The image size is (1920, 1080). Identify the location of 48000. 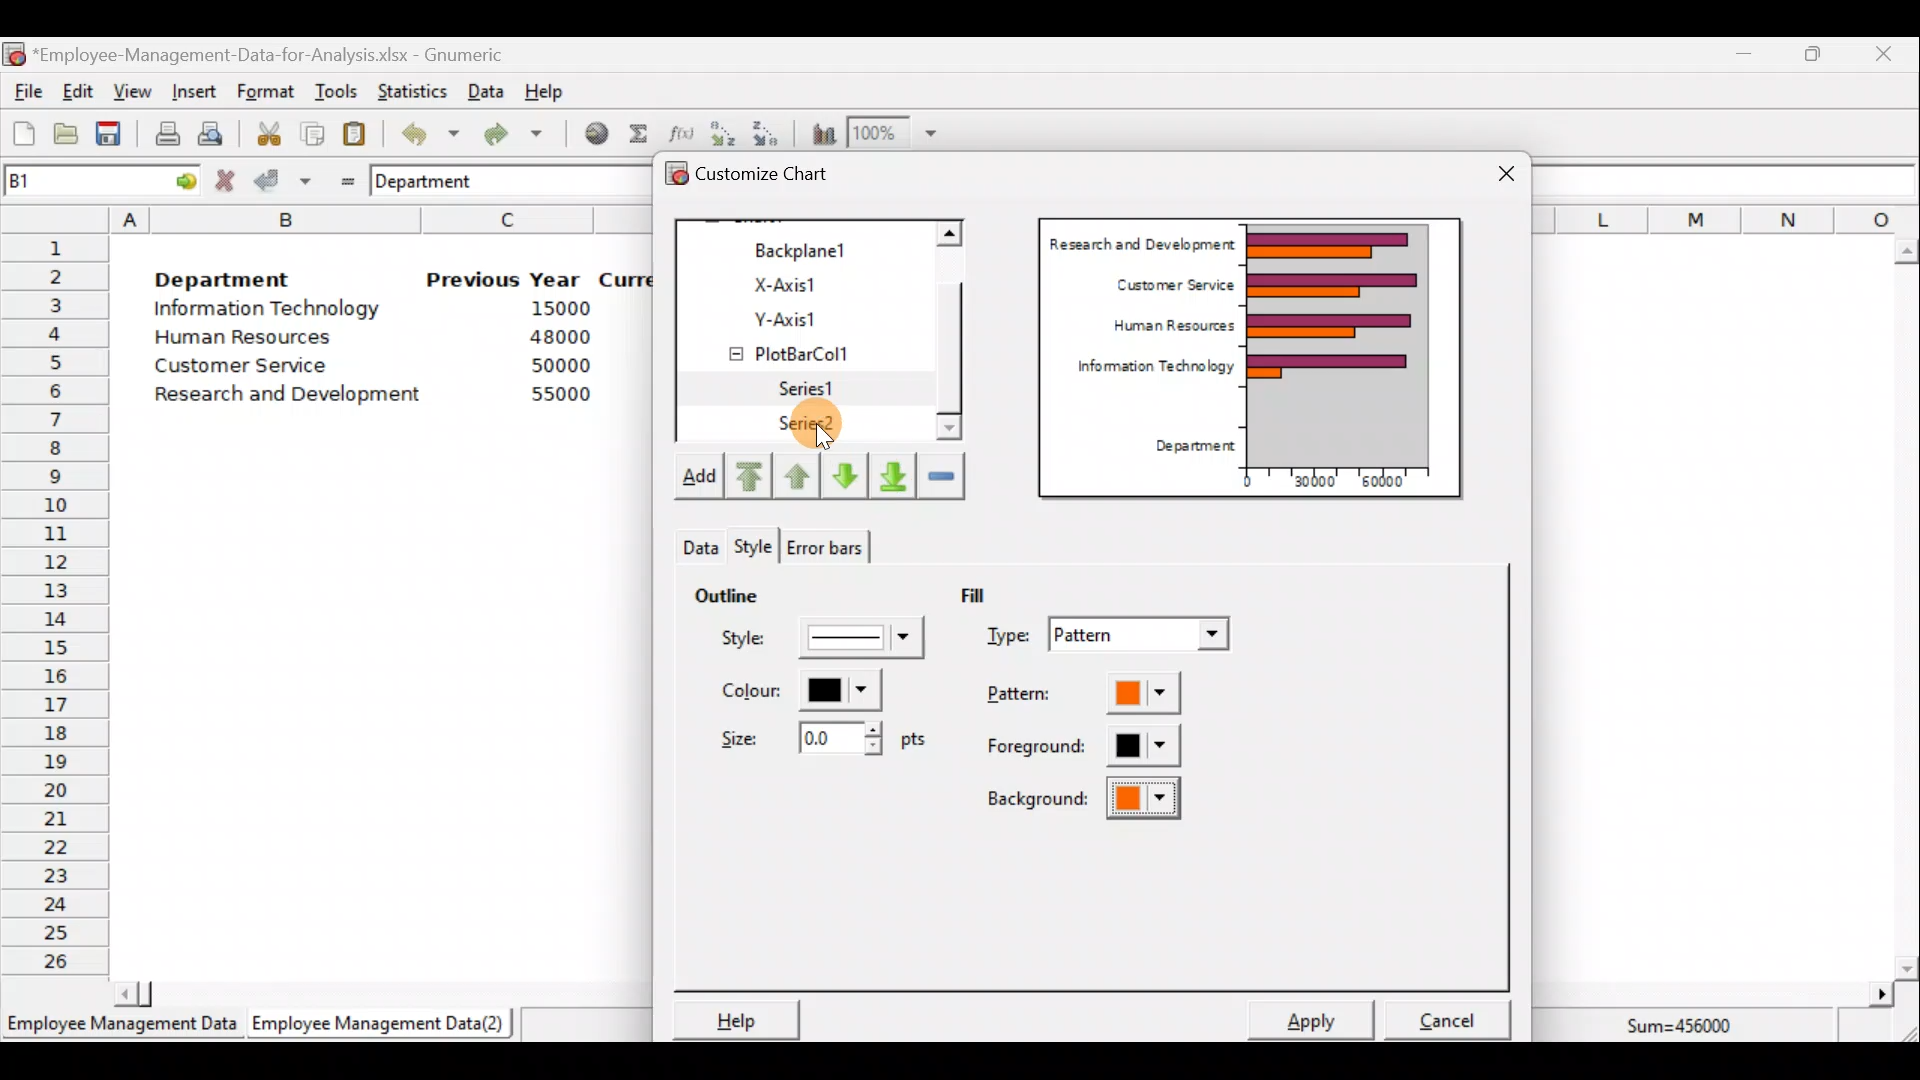
(559, 337).